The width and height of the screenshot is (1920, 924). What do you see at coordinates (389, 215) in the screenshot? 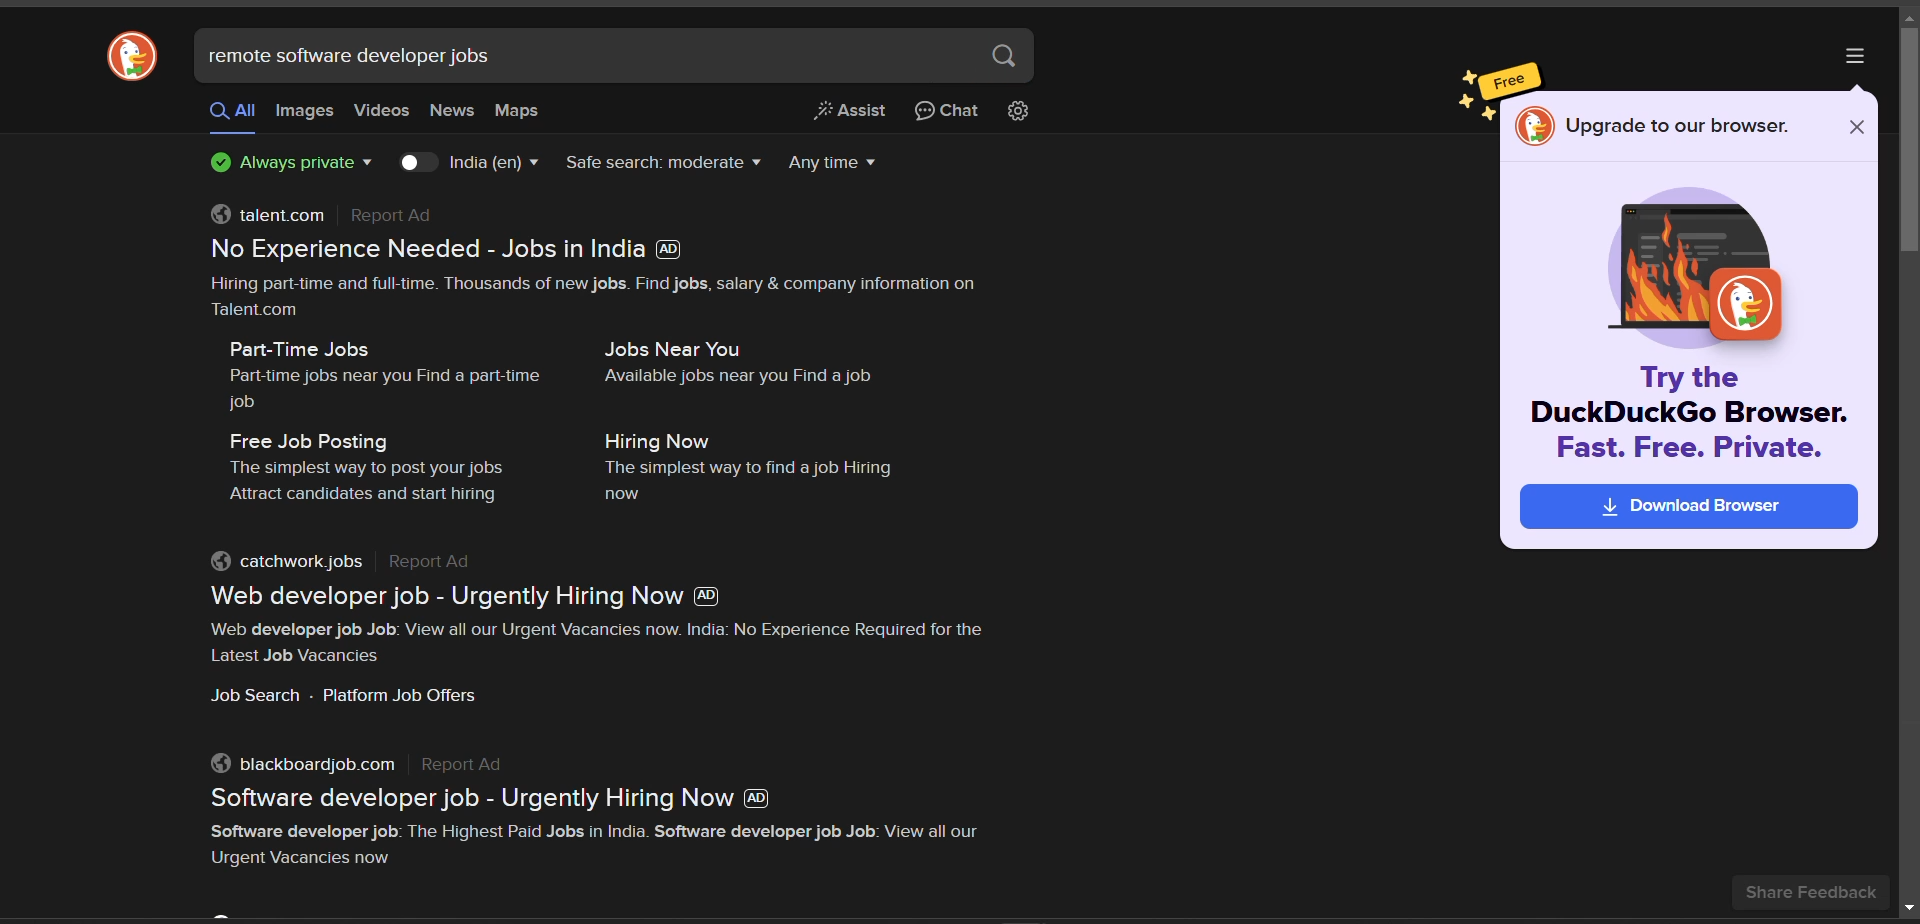
I see `Report Ad` at bounding box center [389, 215].